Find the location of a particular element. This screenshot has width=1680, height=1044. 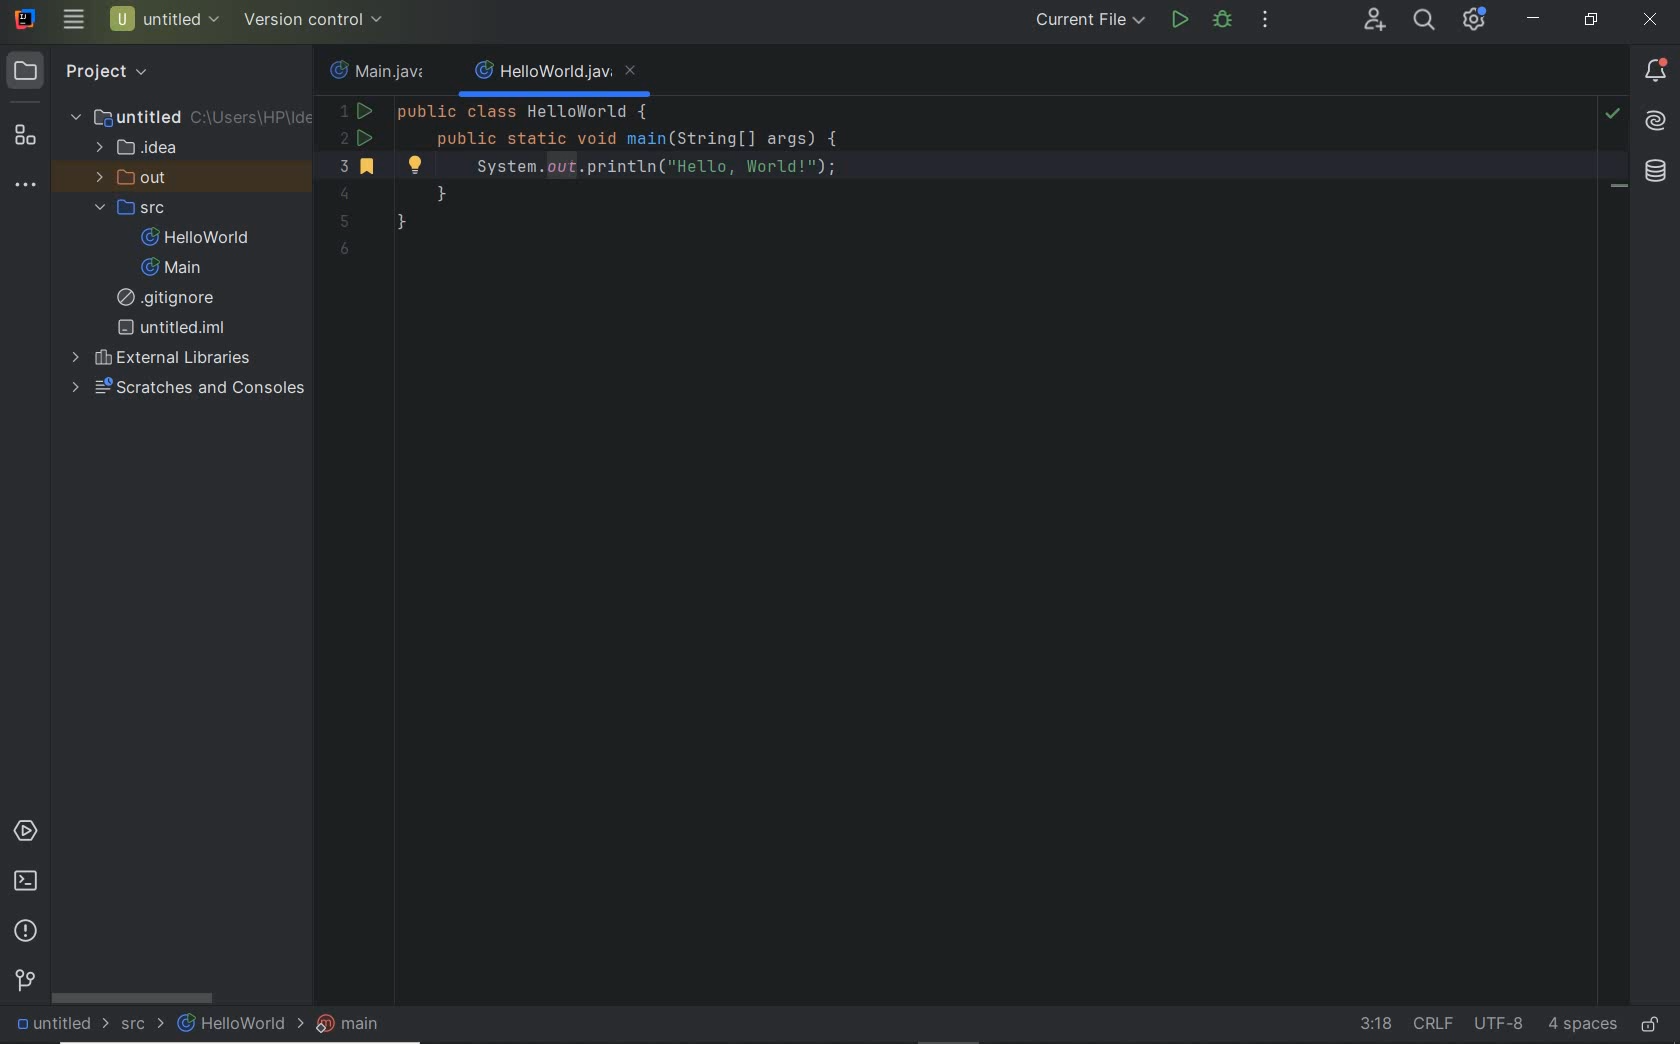

untitled.iml is located at coordinates (171, 327).